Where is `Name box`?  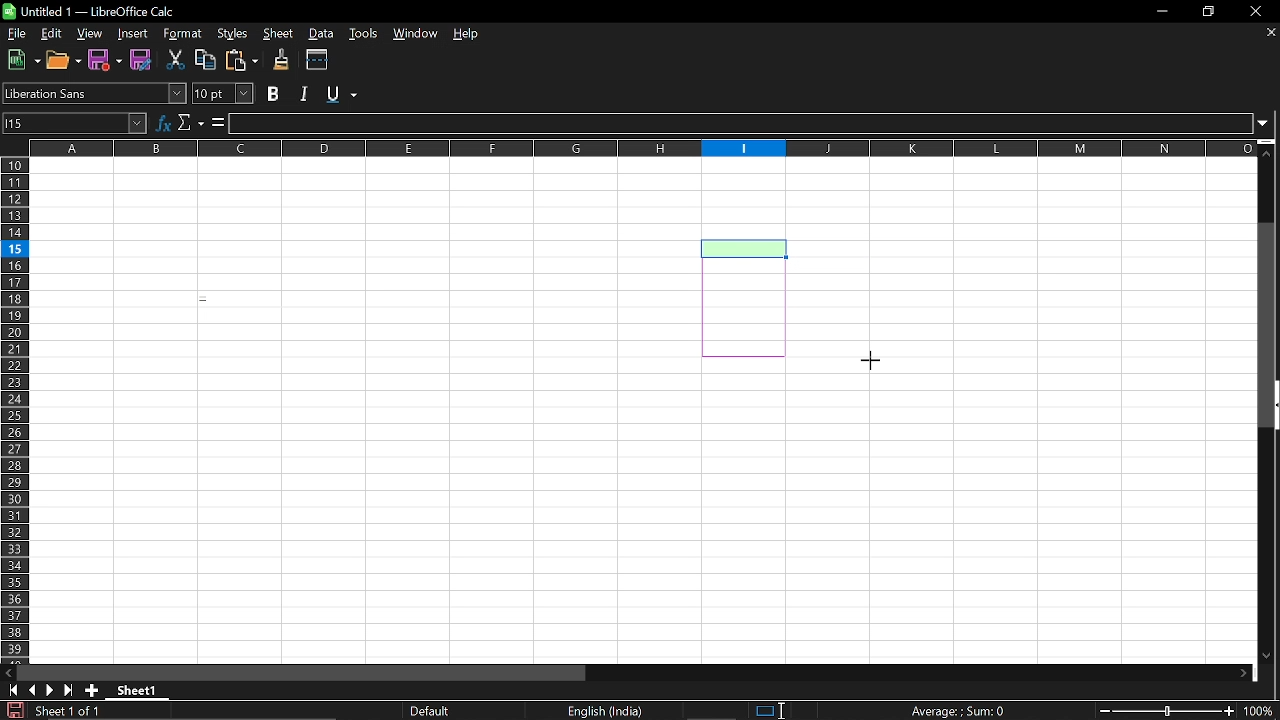
Name box is located at coordinates (74, 122).